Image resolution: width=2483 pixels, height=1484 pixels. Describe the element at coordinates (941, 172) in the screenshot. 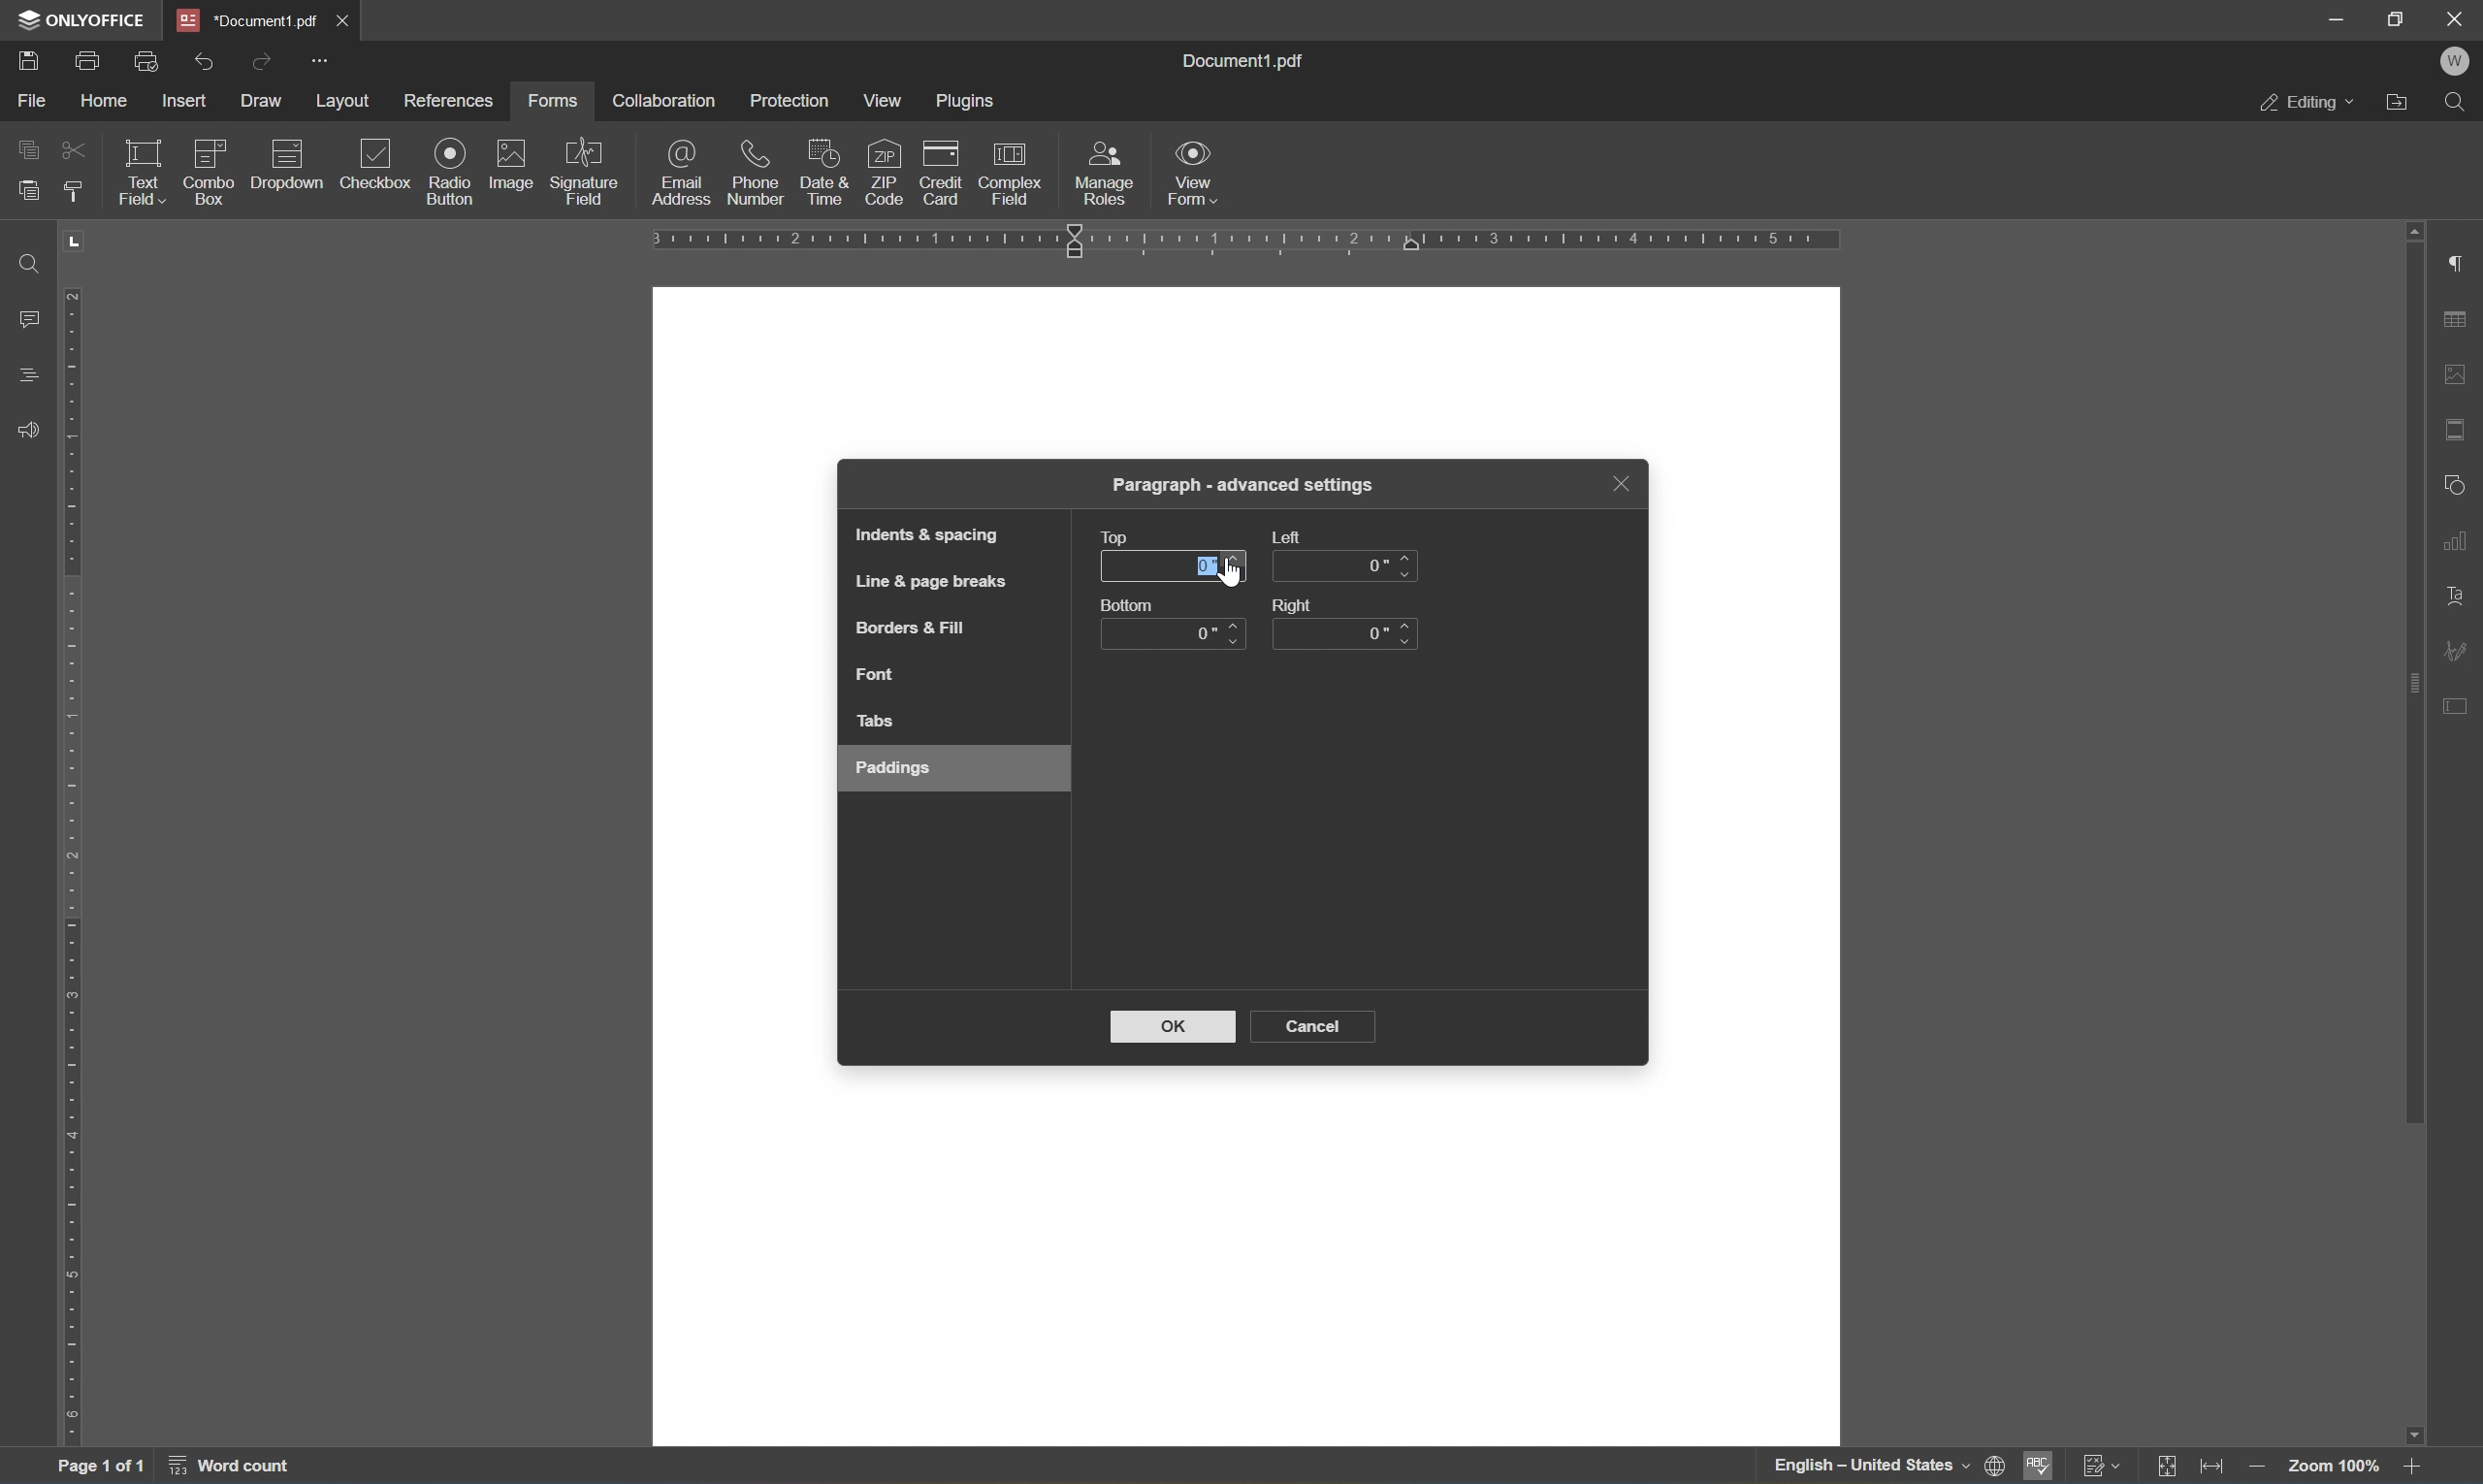

I see `credit card` at that location.